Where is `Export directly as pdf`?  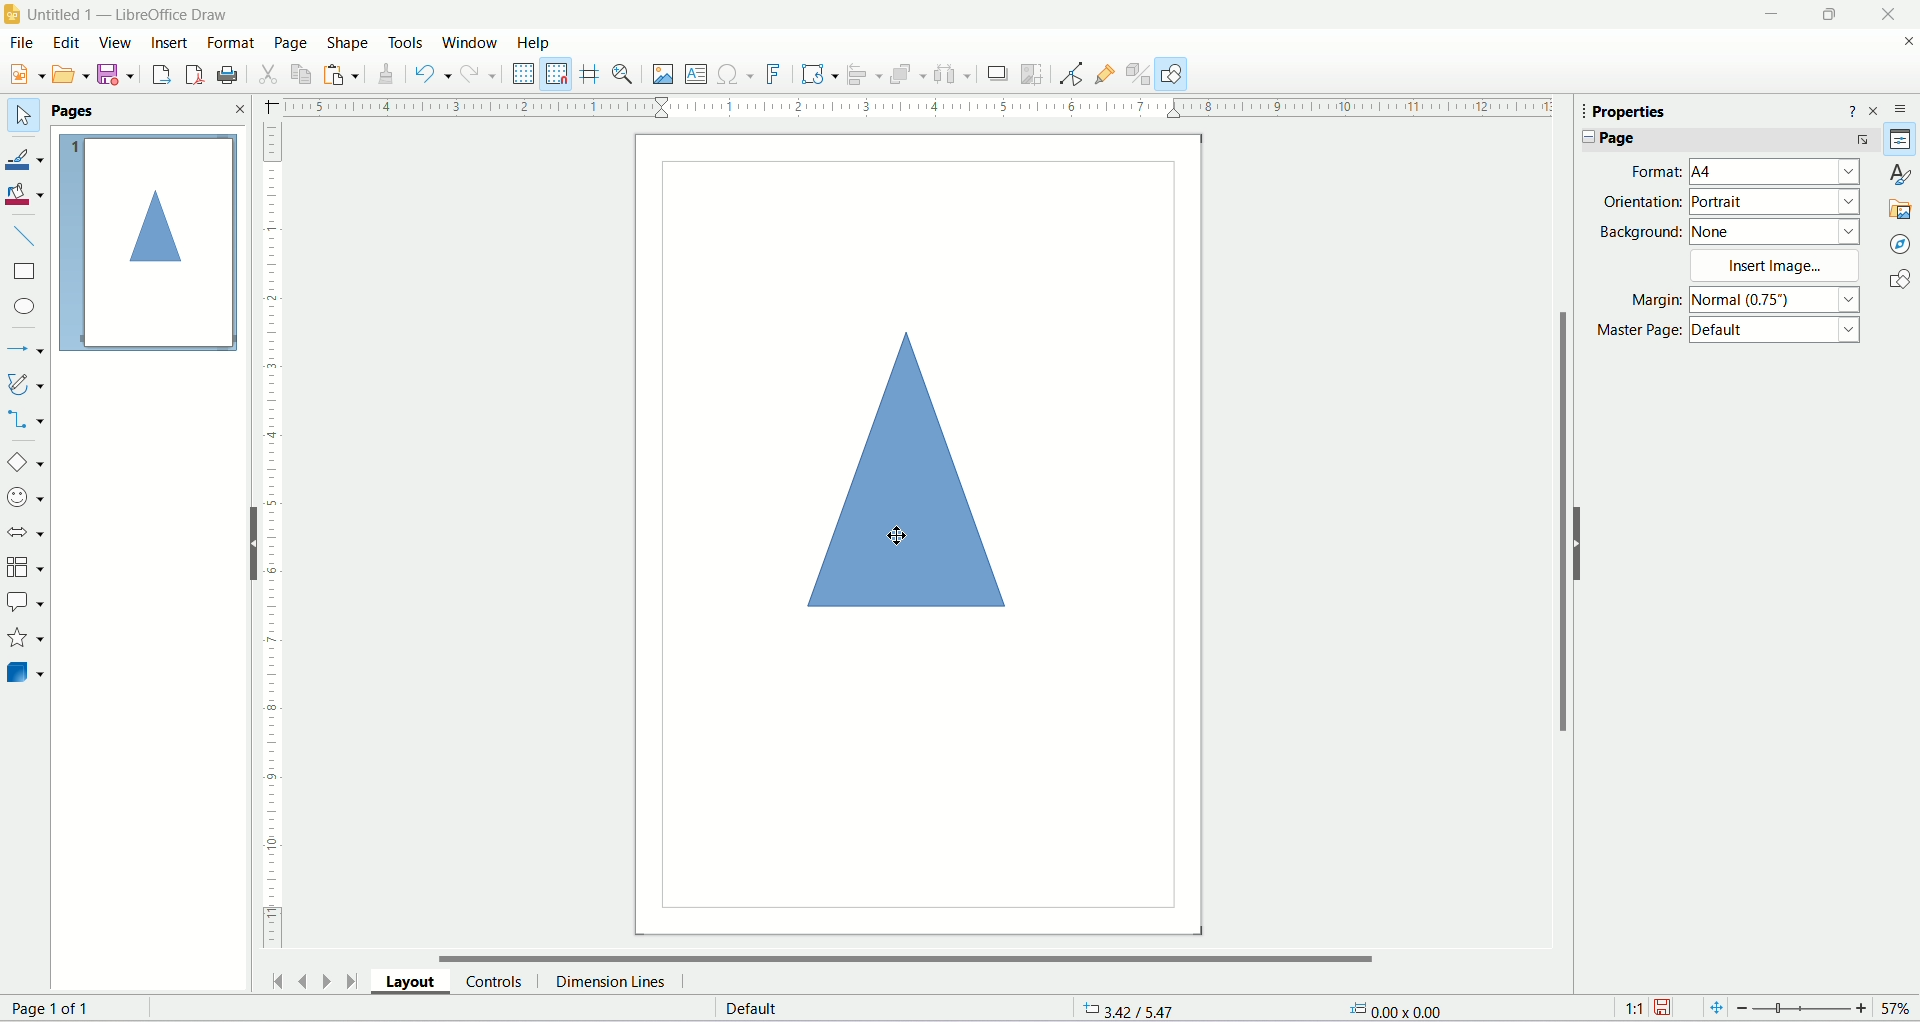 Export directly as pdf is located at coordinates (193, 74).